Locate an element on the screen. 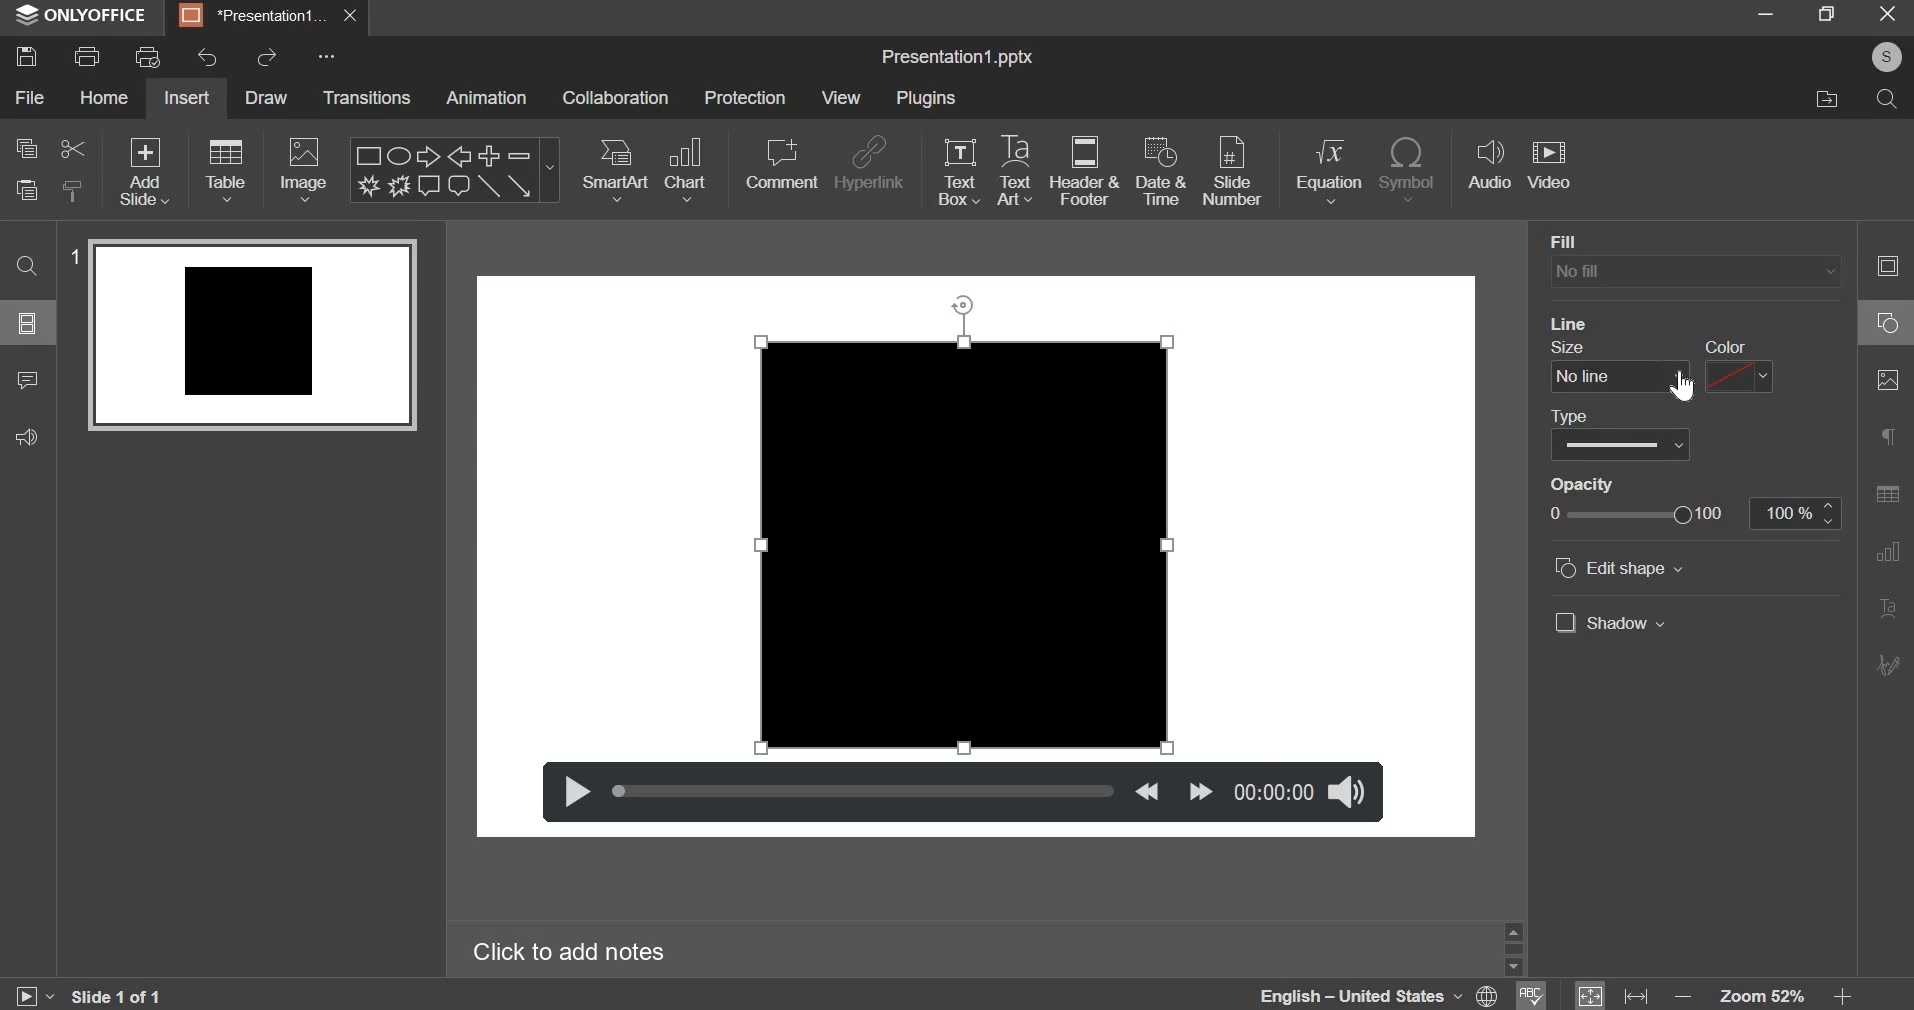 The image size is (1914, 1010). redo is located at coordinates (268, 58).